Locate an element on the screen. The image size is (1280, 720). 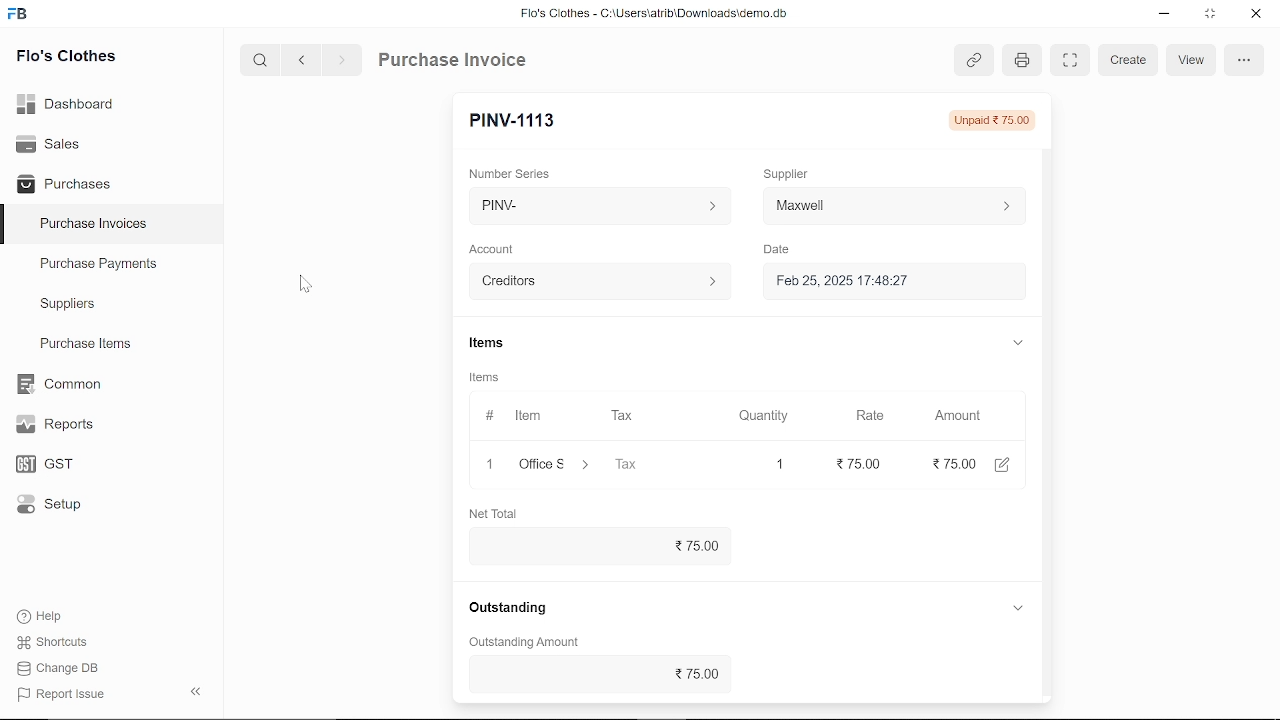
Reports is located at coordinates (54, 425).